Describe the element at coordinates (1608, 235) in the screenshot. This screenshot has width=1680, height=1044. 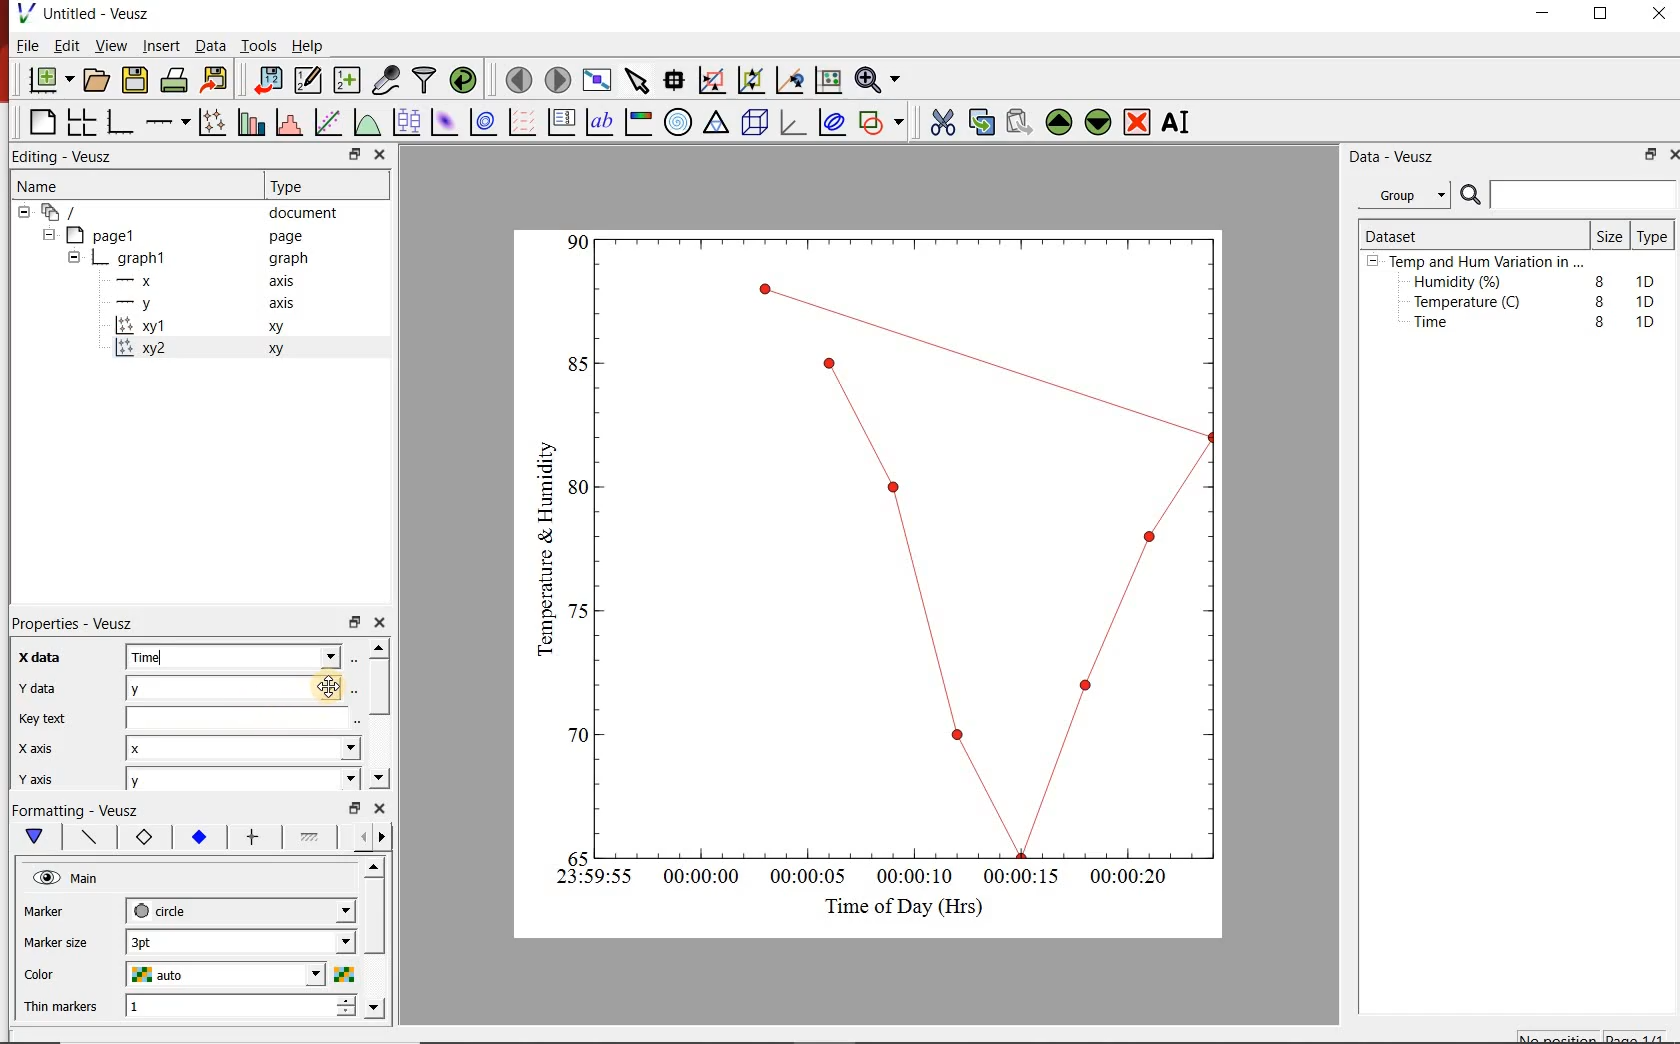
I see `Size` at that location.